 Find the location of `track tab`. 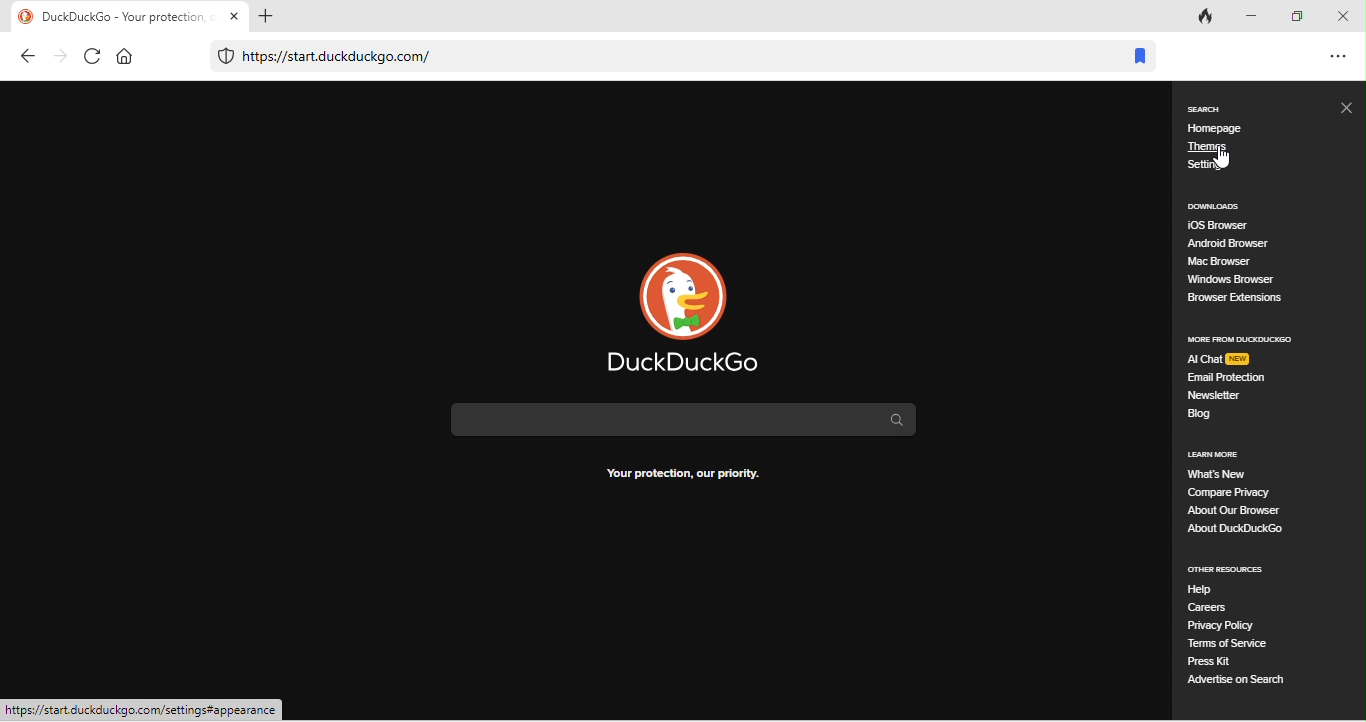

track tab is located at coordinates (1207, 18).